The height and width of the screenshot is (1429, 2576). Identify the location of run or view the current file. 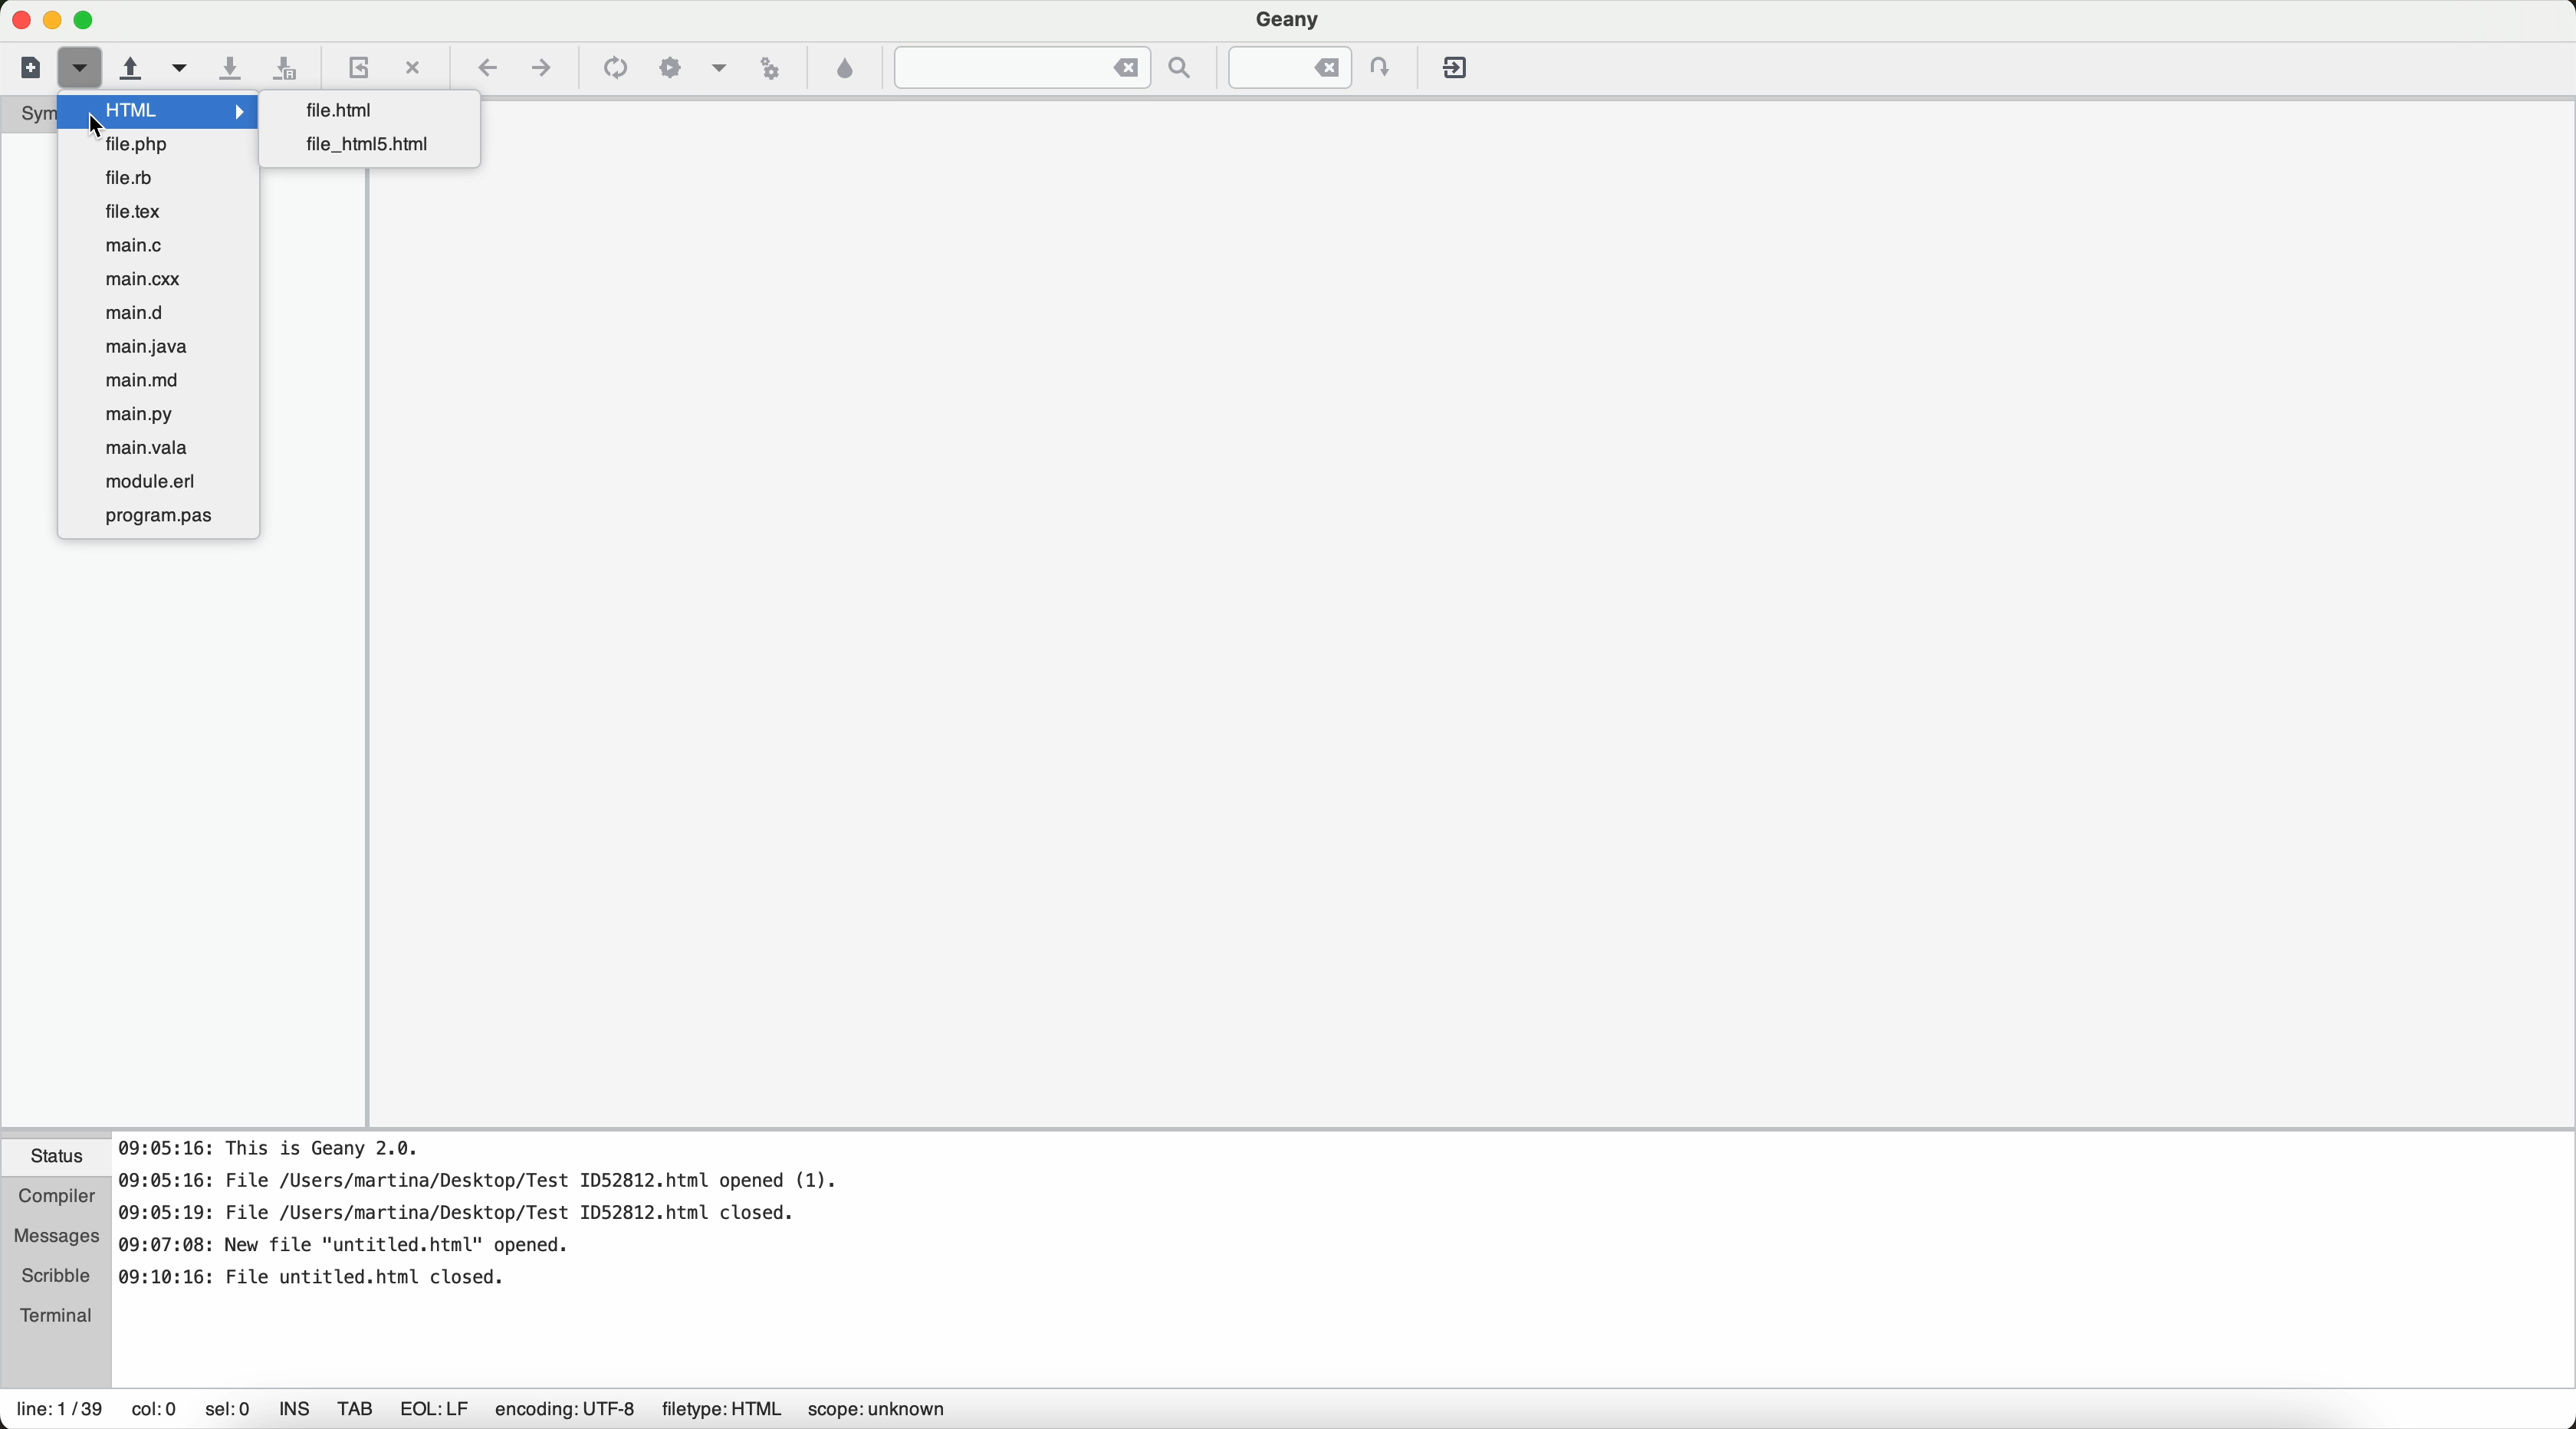
(773, 68).